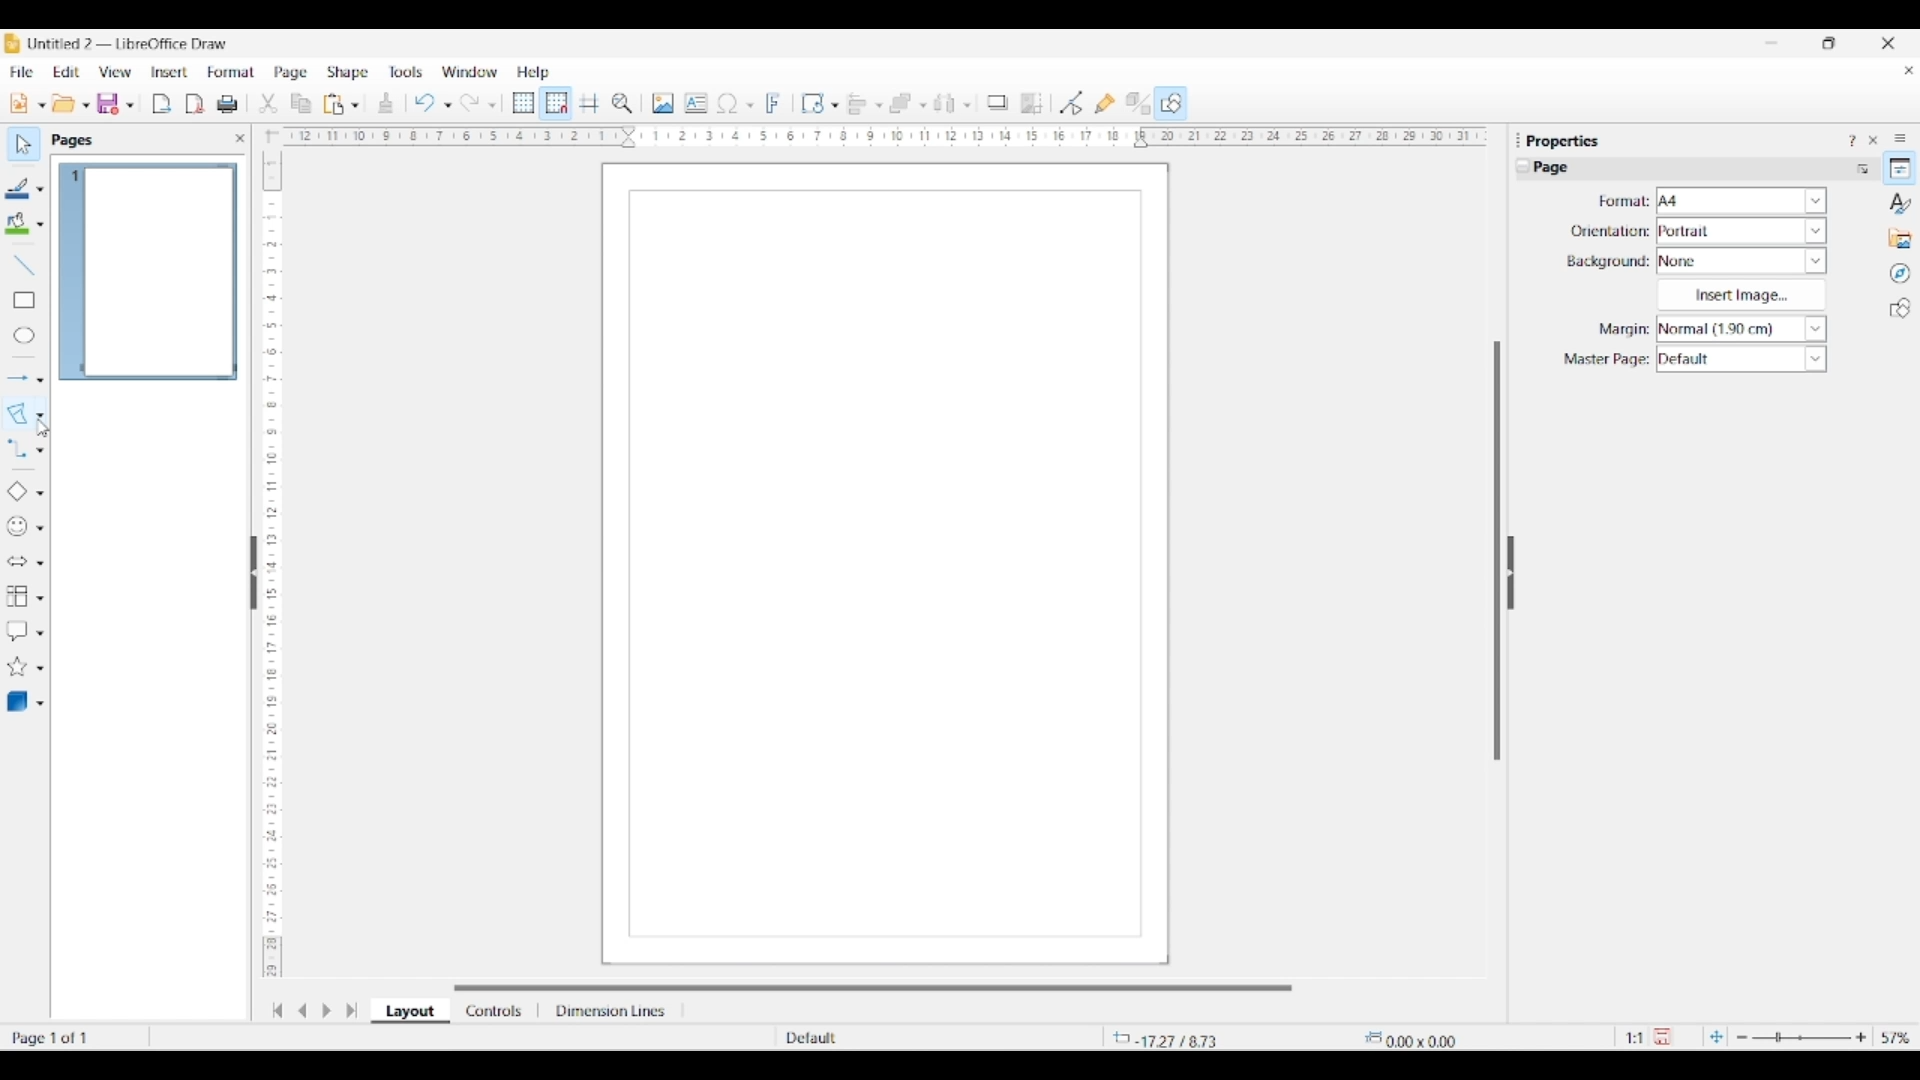 Image resolution: width=1920 pixels, height=1080 pixels. Describe the element at coordinates (24, 300) in the screenshot. I see `Rectangle` at that location.